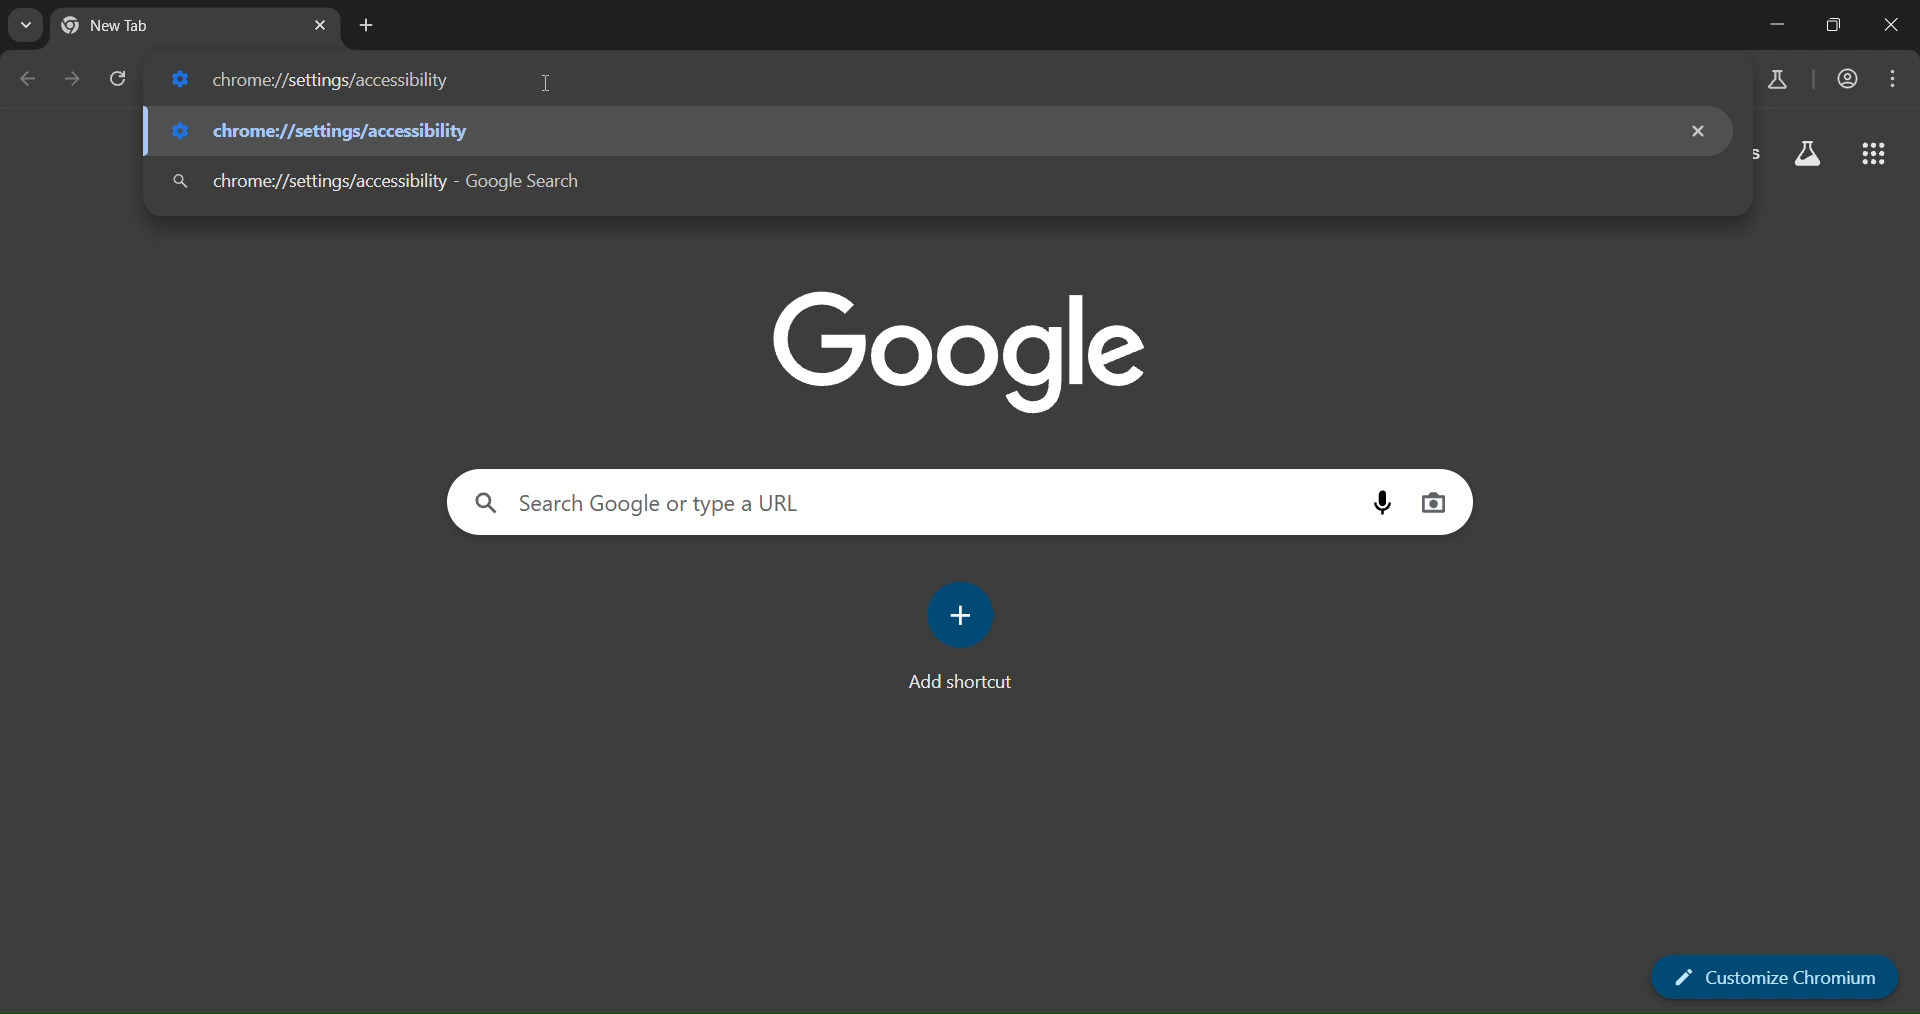  Describe the element at coordinates (964, 682) in the screenshot. I see `Add shortcut` at that location.